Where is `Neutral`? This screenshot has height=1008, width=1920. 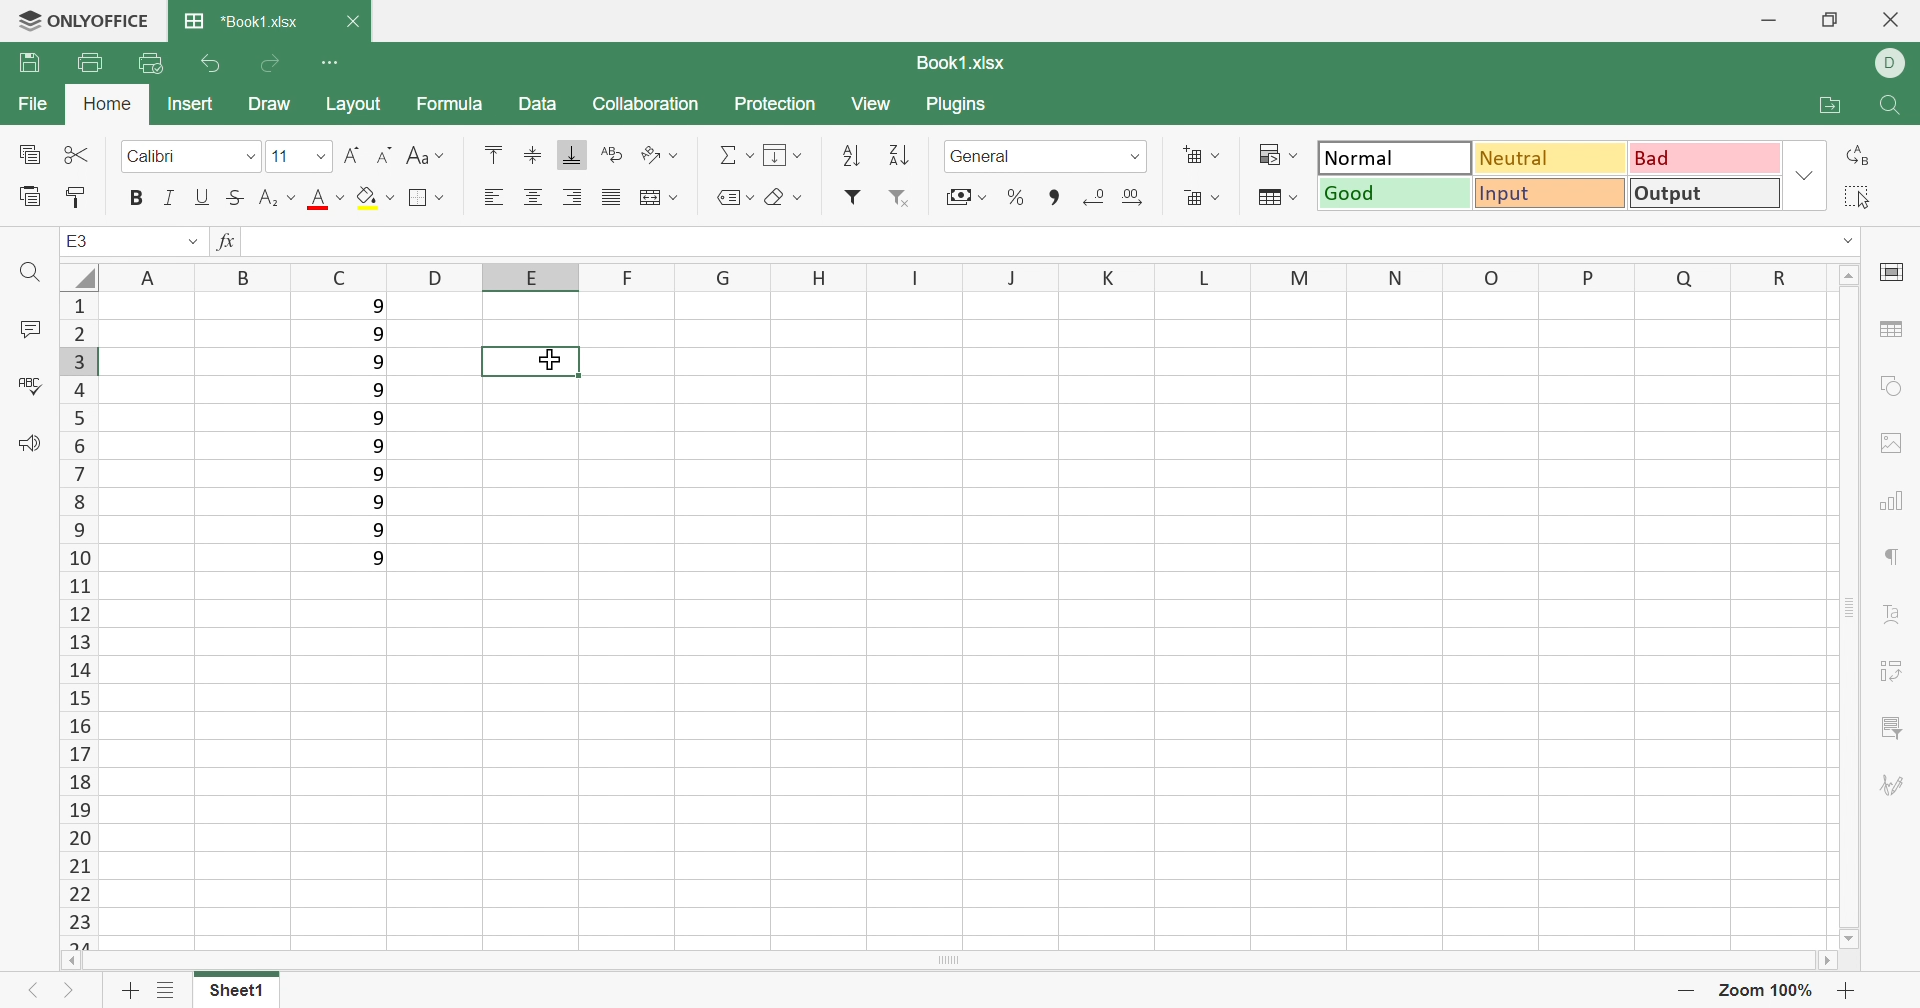 Neutral is located at coordinates (1550, 160).